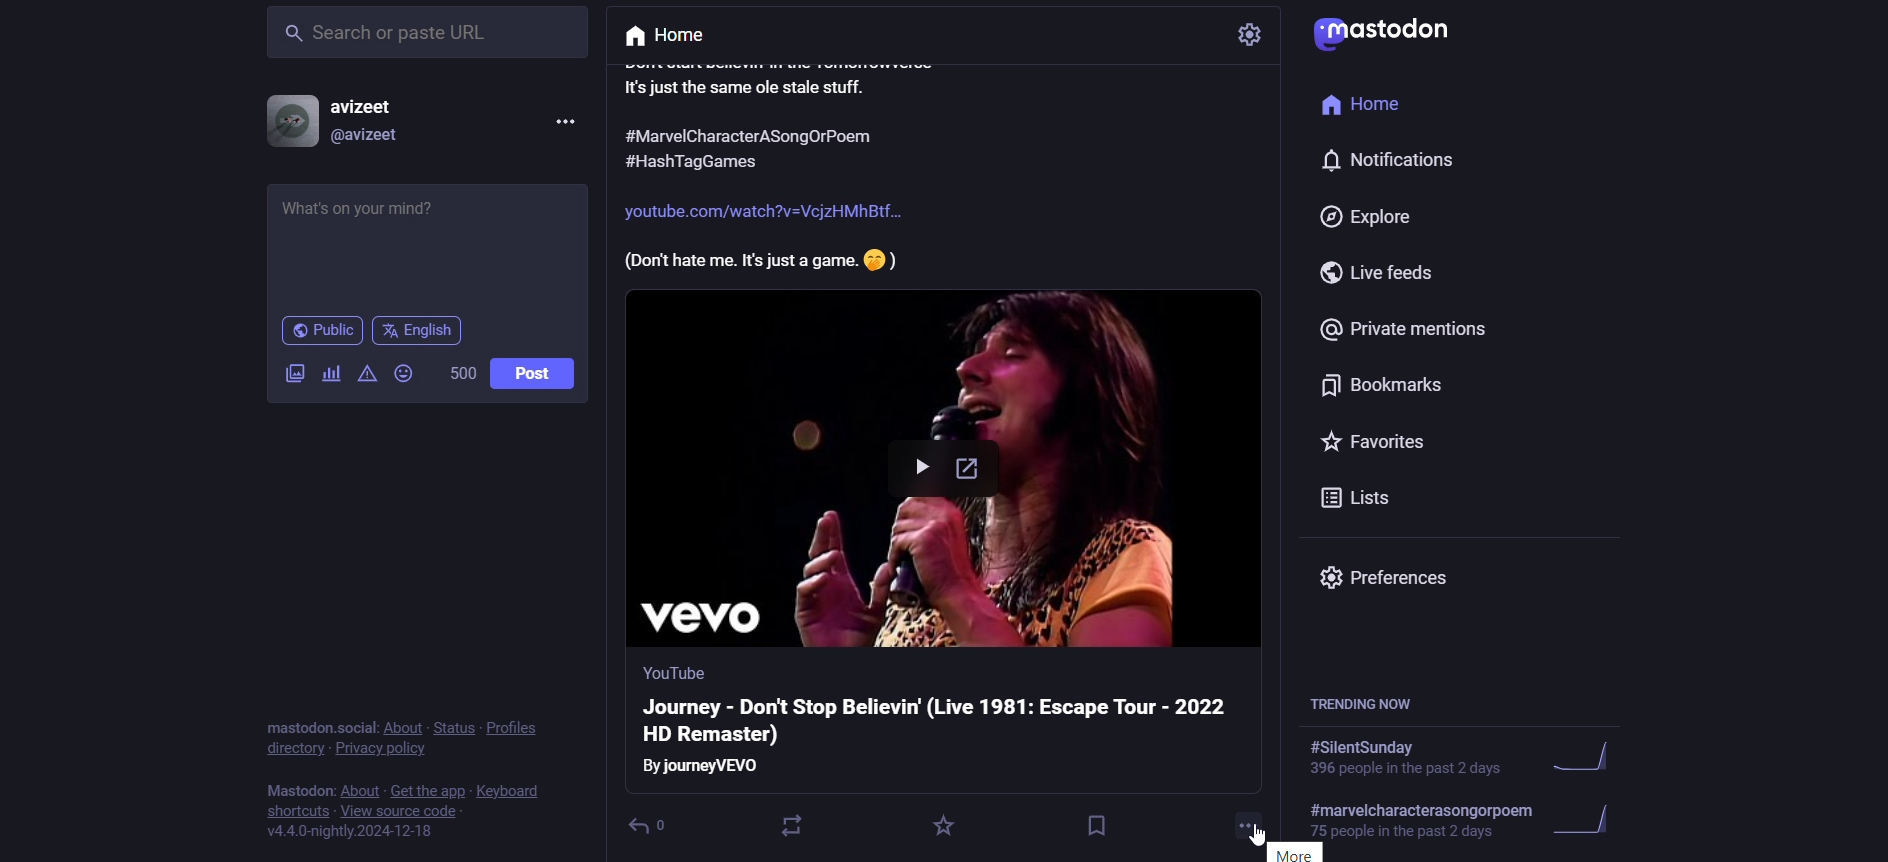  Describe the element at coordinates (351, 833) in the screenshot. I see `version` at that location.